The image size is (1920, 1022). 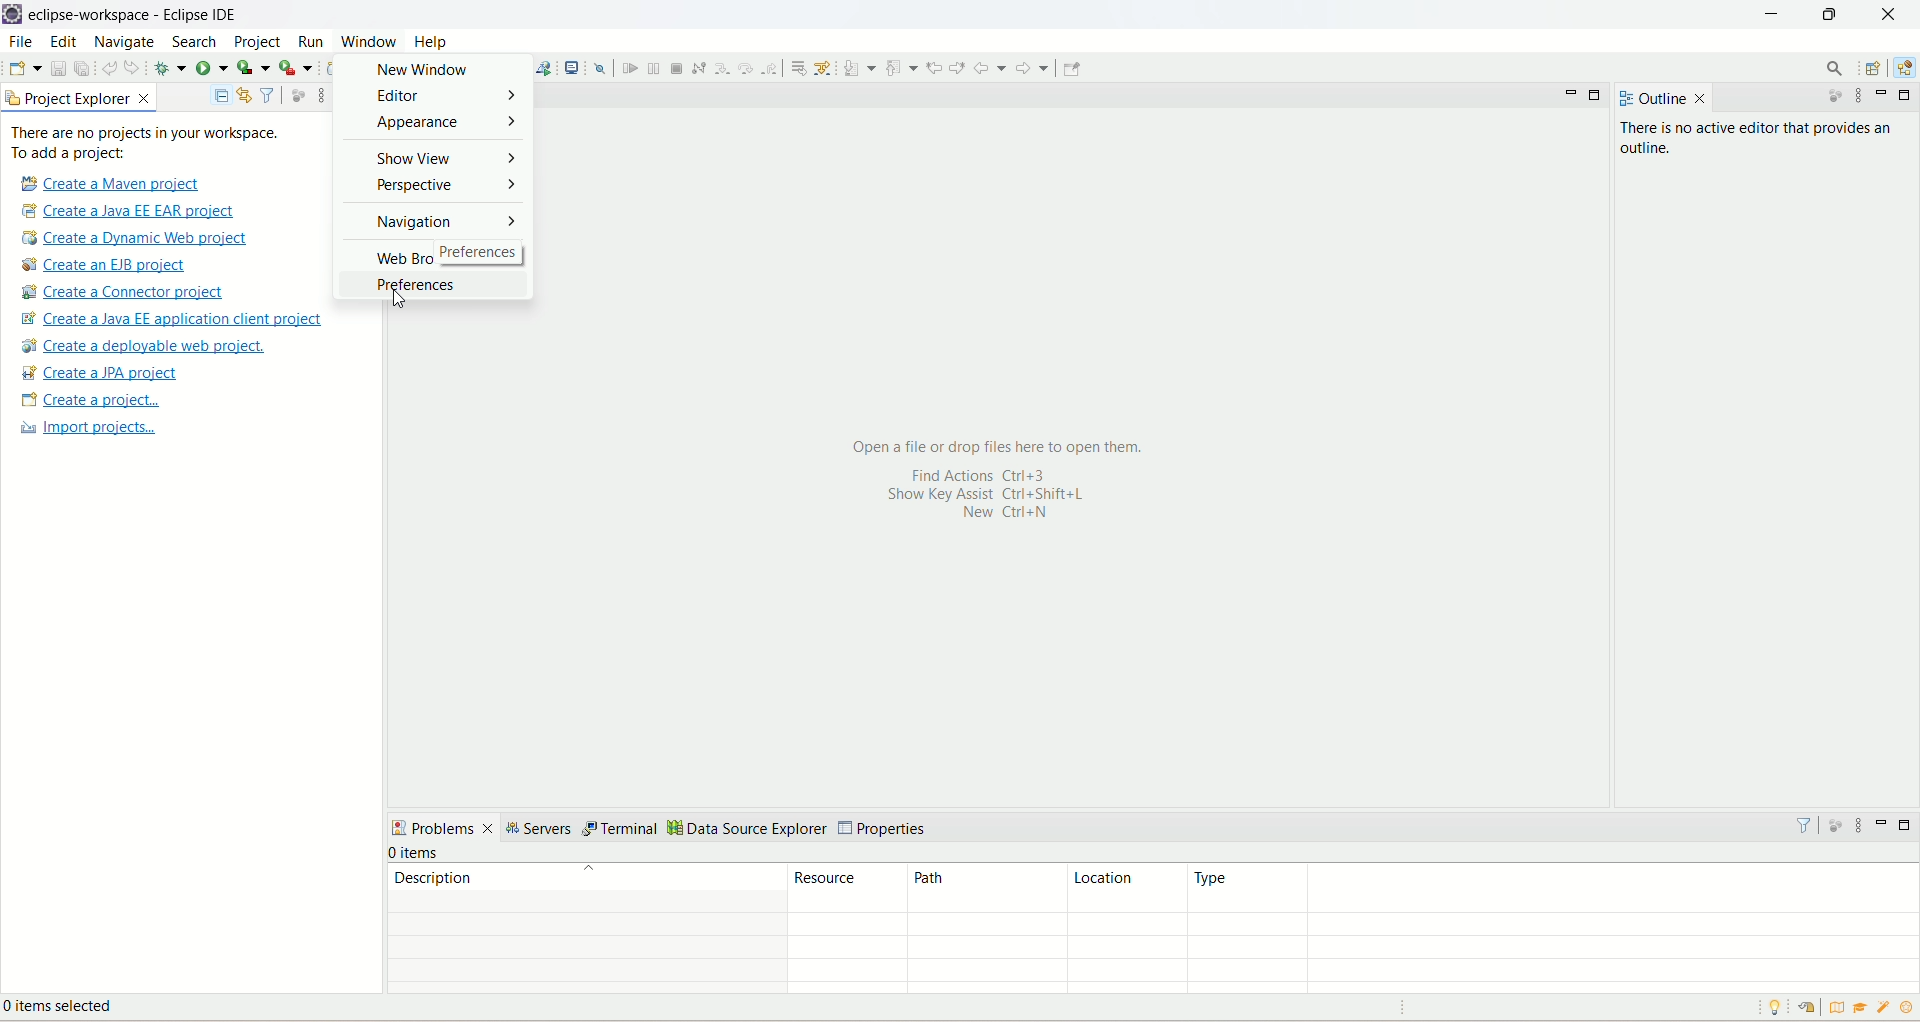 What do you see at coordinates (1779, 1007) in the screenshot?
I see `tip of the day` at bounding box center [1779, 1007].